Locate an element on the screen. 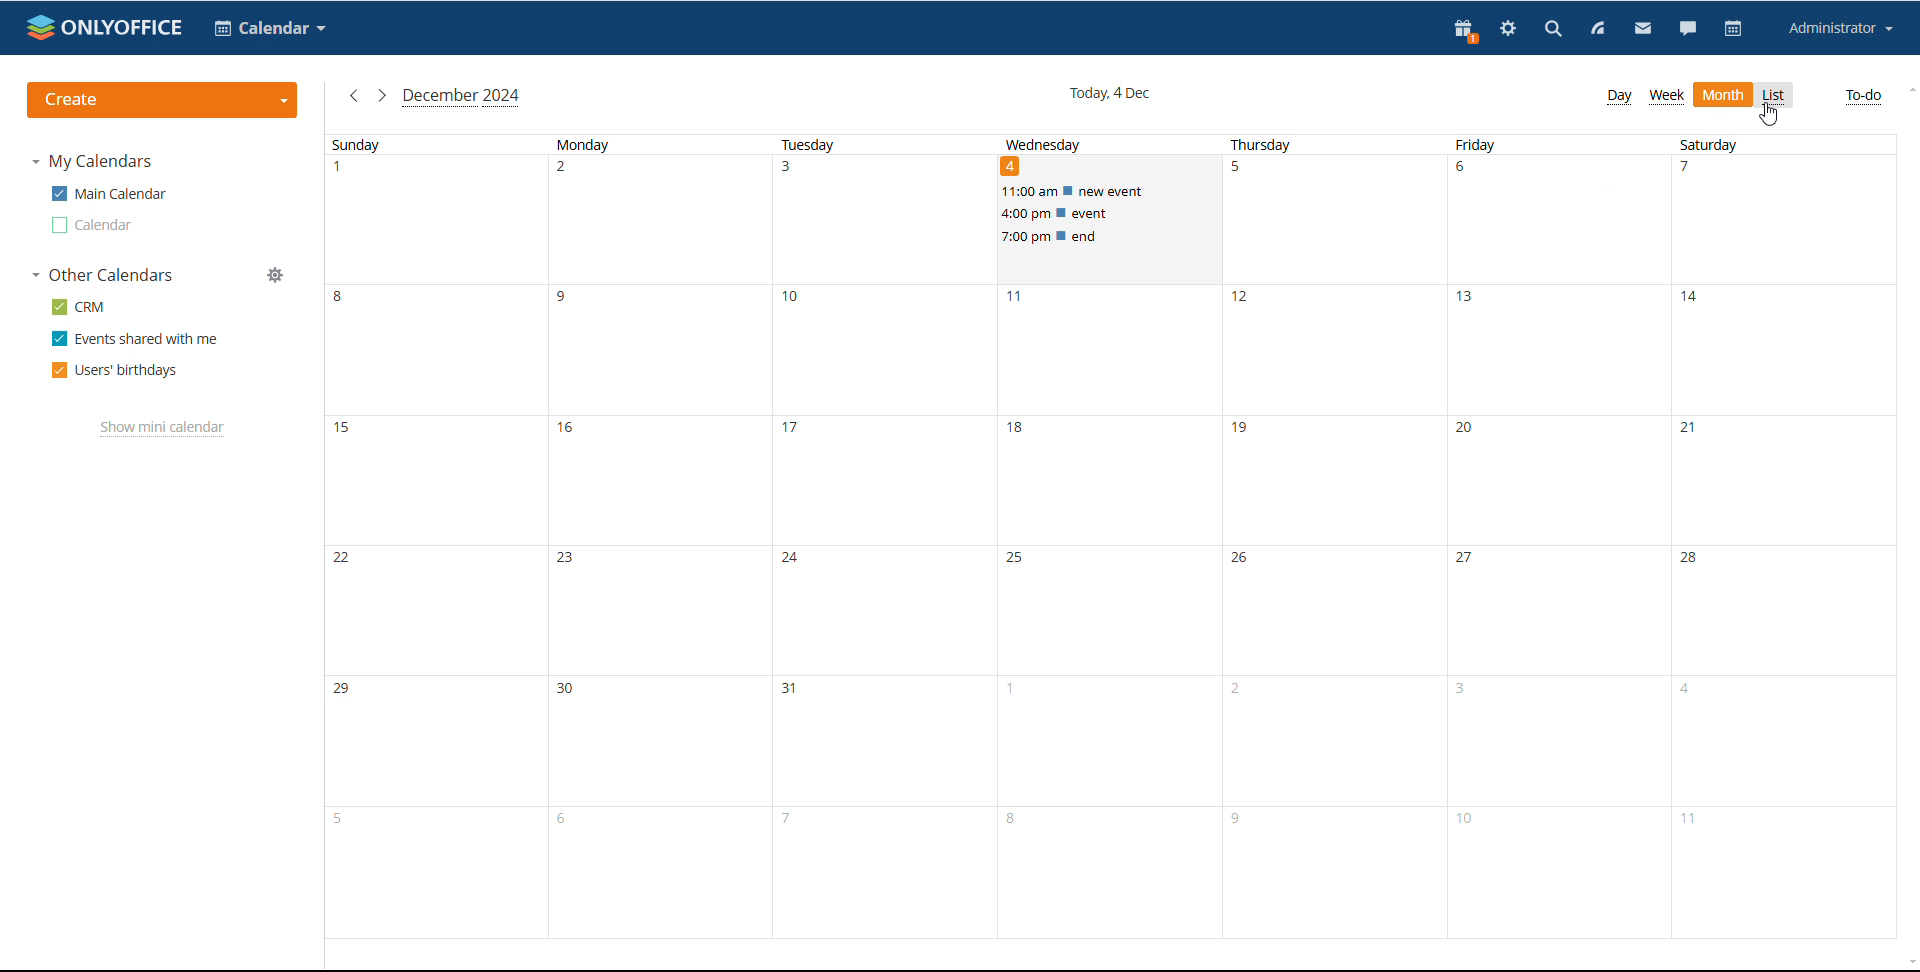 Image resolution: width=1920 pixels, height=972 pixels. settings is located at coordinates (1505, 31).